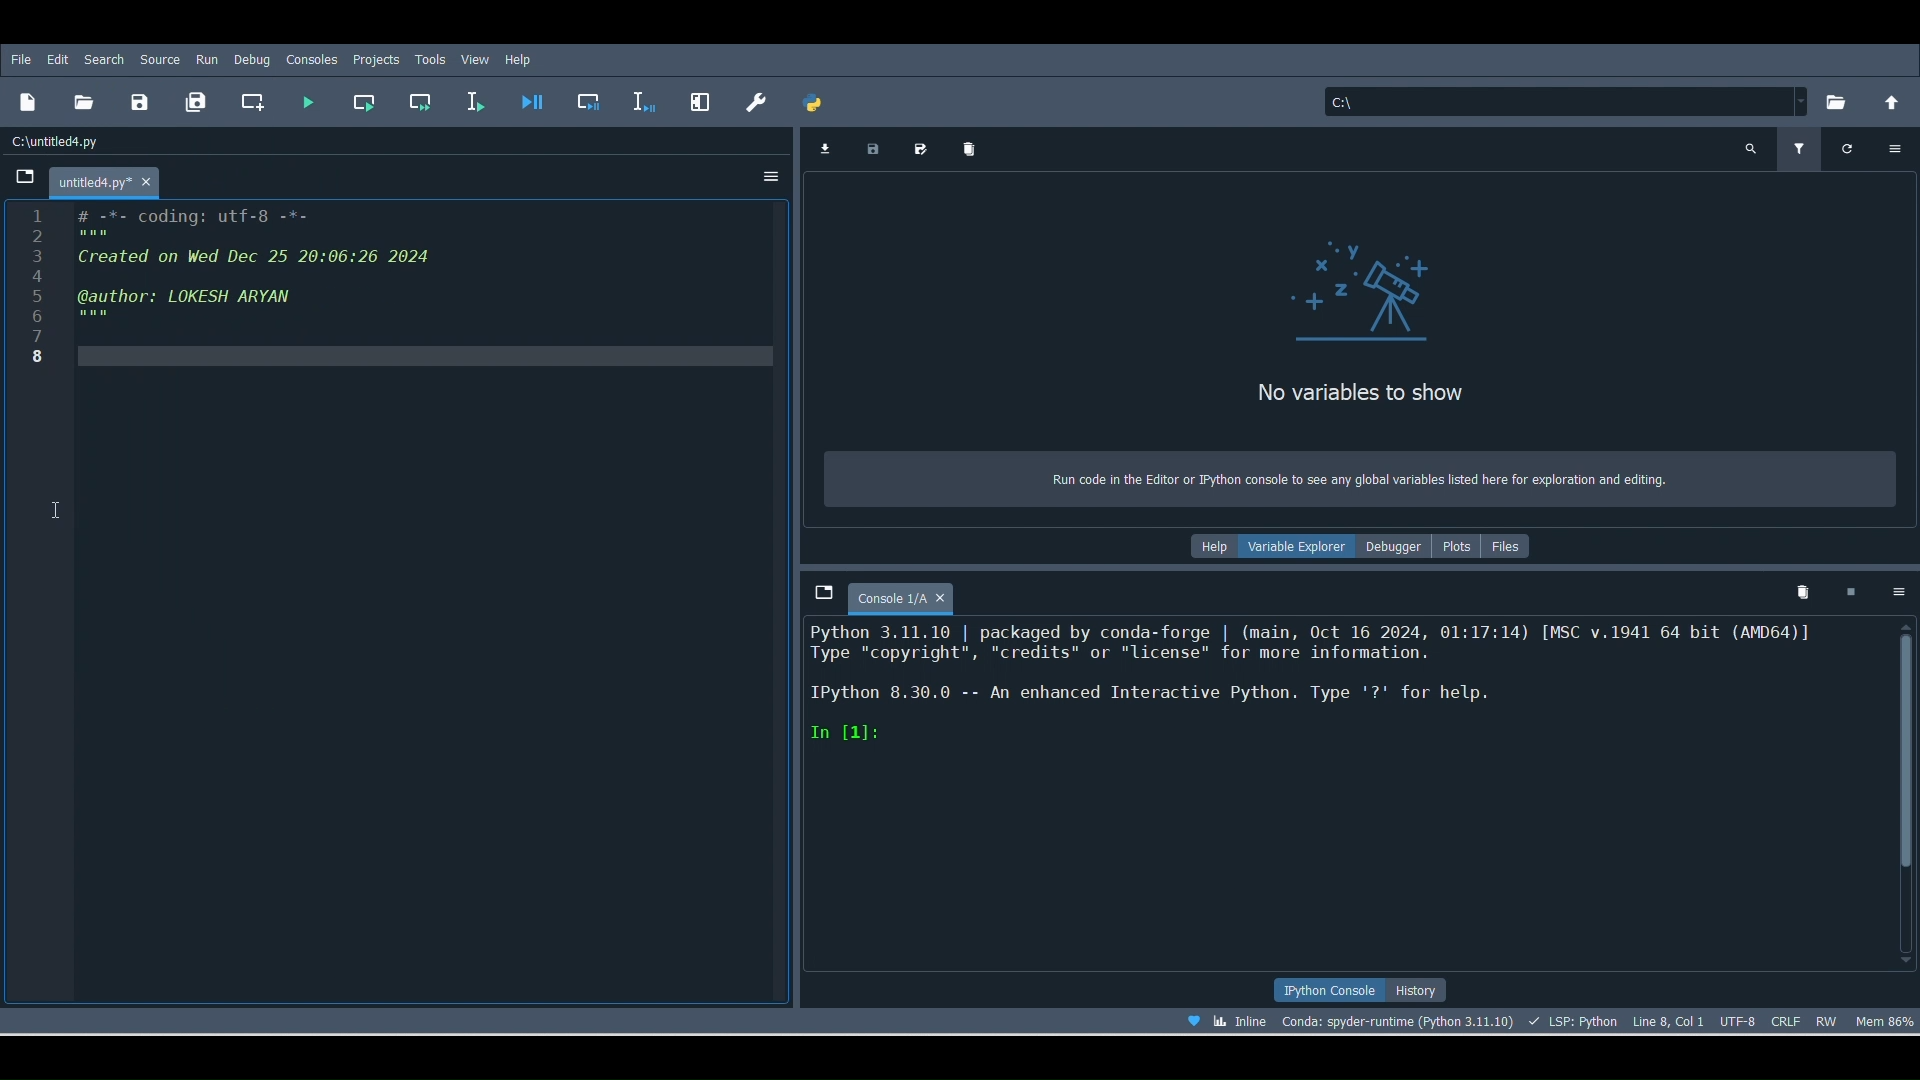  Describe the element at coordinates (912, 594) in the screenshot. I see `Console 1/A` at that location.